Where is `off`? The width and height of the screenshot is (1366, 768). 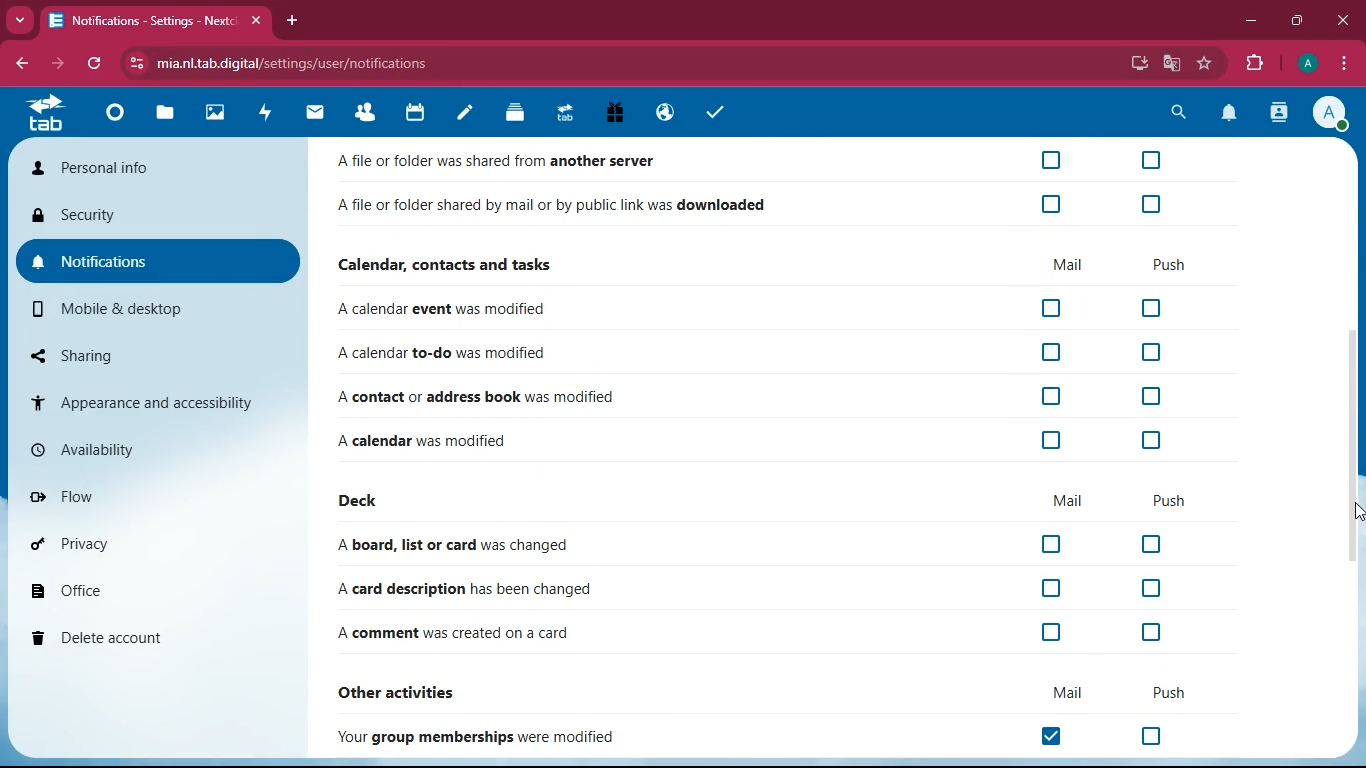 off is located at coordinates (1048, 634).